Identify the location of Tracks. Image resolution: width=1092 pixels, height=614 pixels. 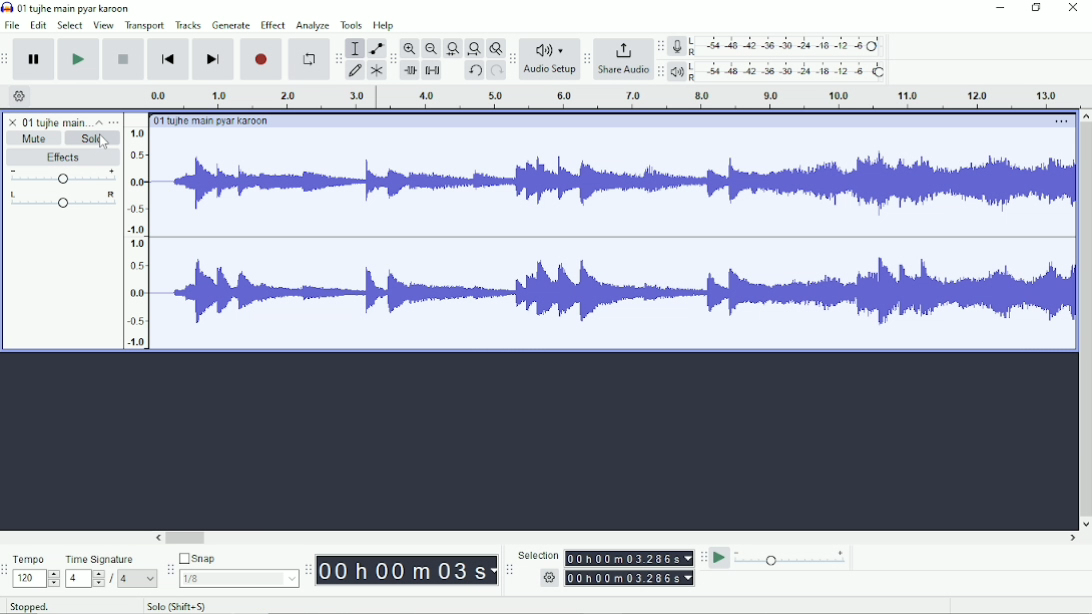
(188, 24).